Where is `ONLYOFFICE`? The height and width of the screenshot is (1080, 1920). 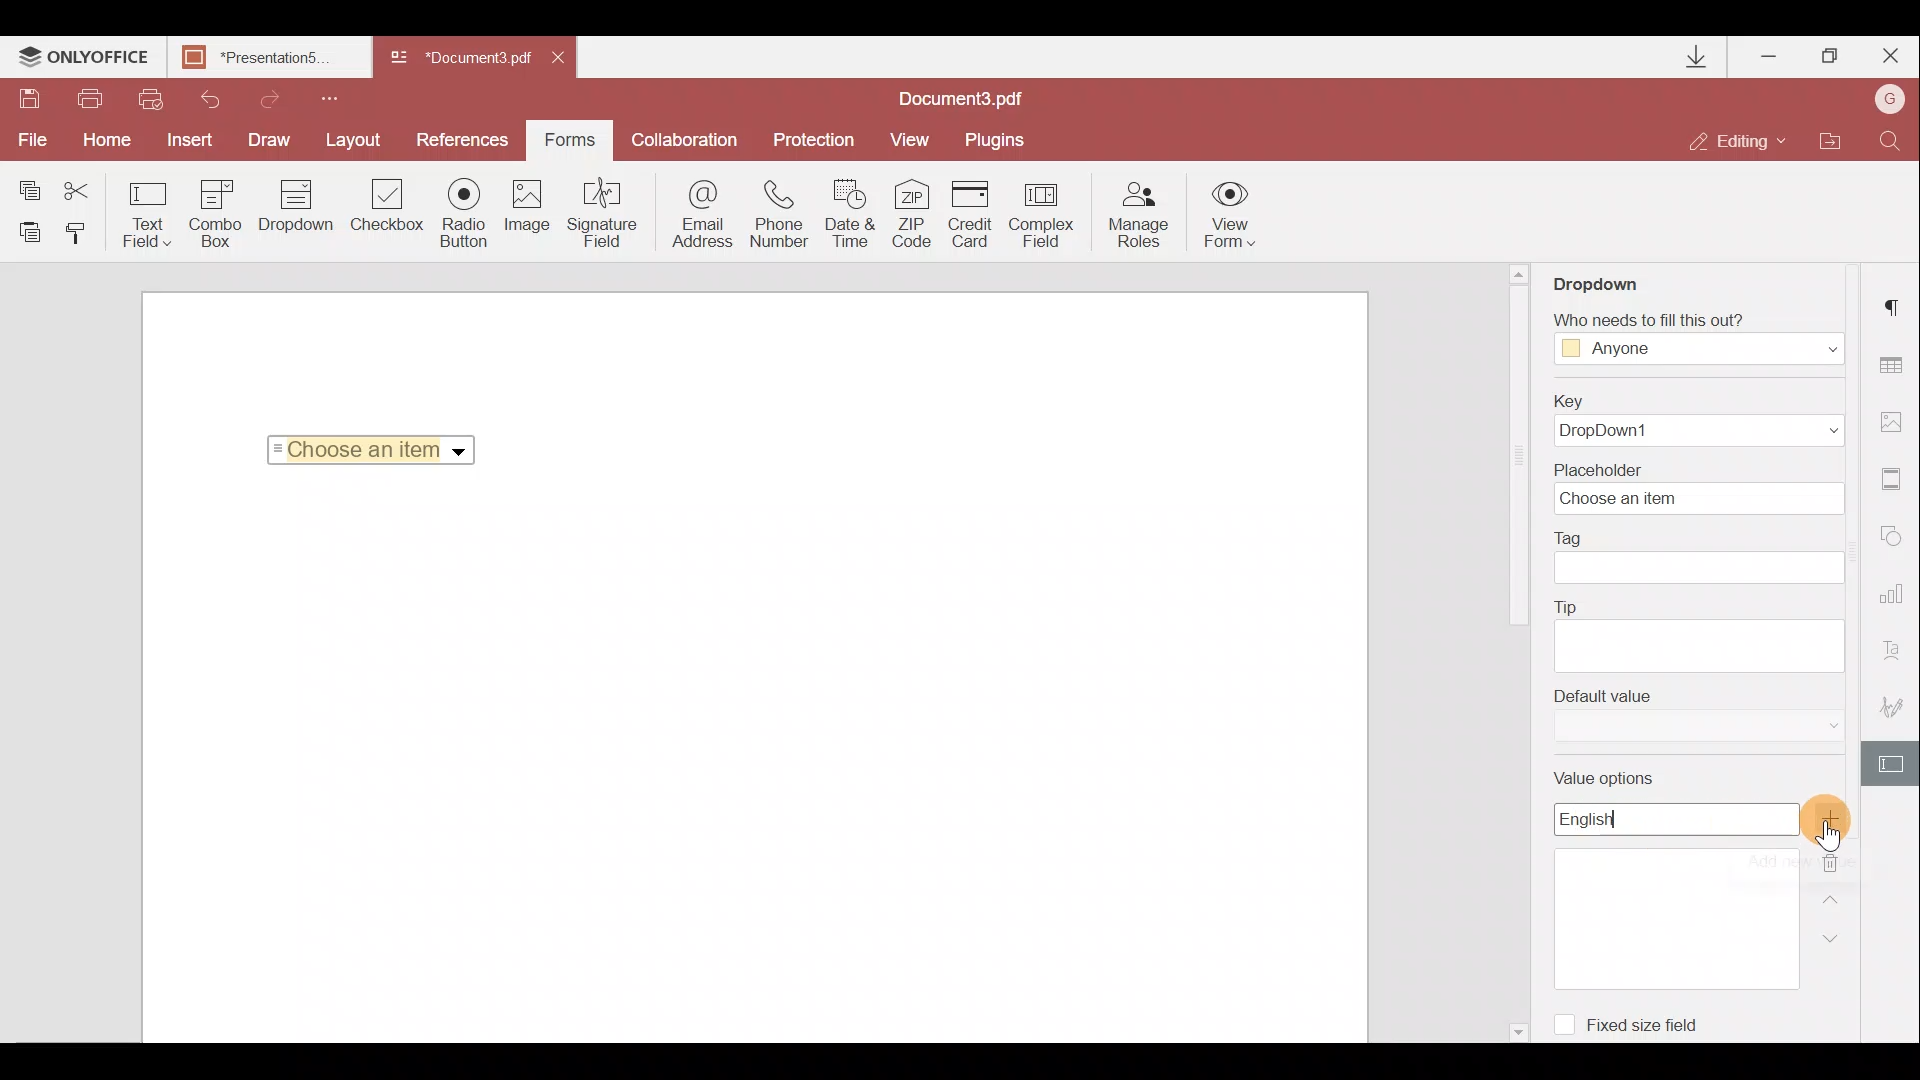 ONLYOFFICE is located at coordinates (84, 59).